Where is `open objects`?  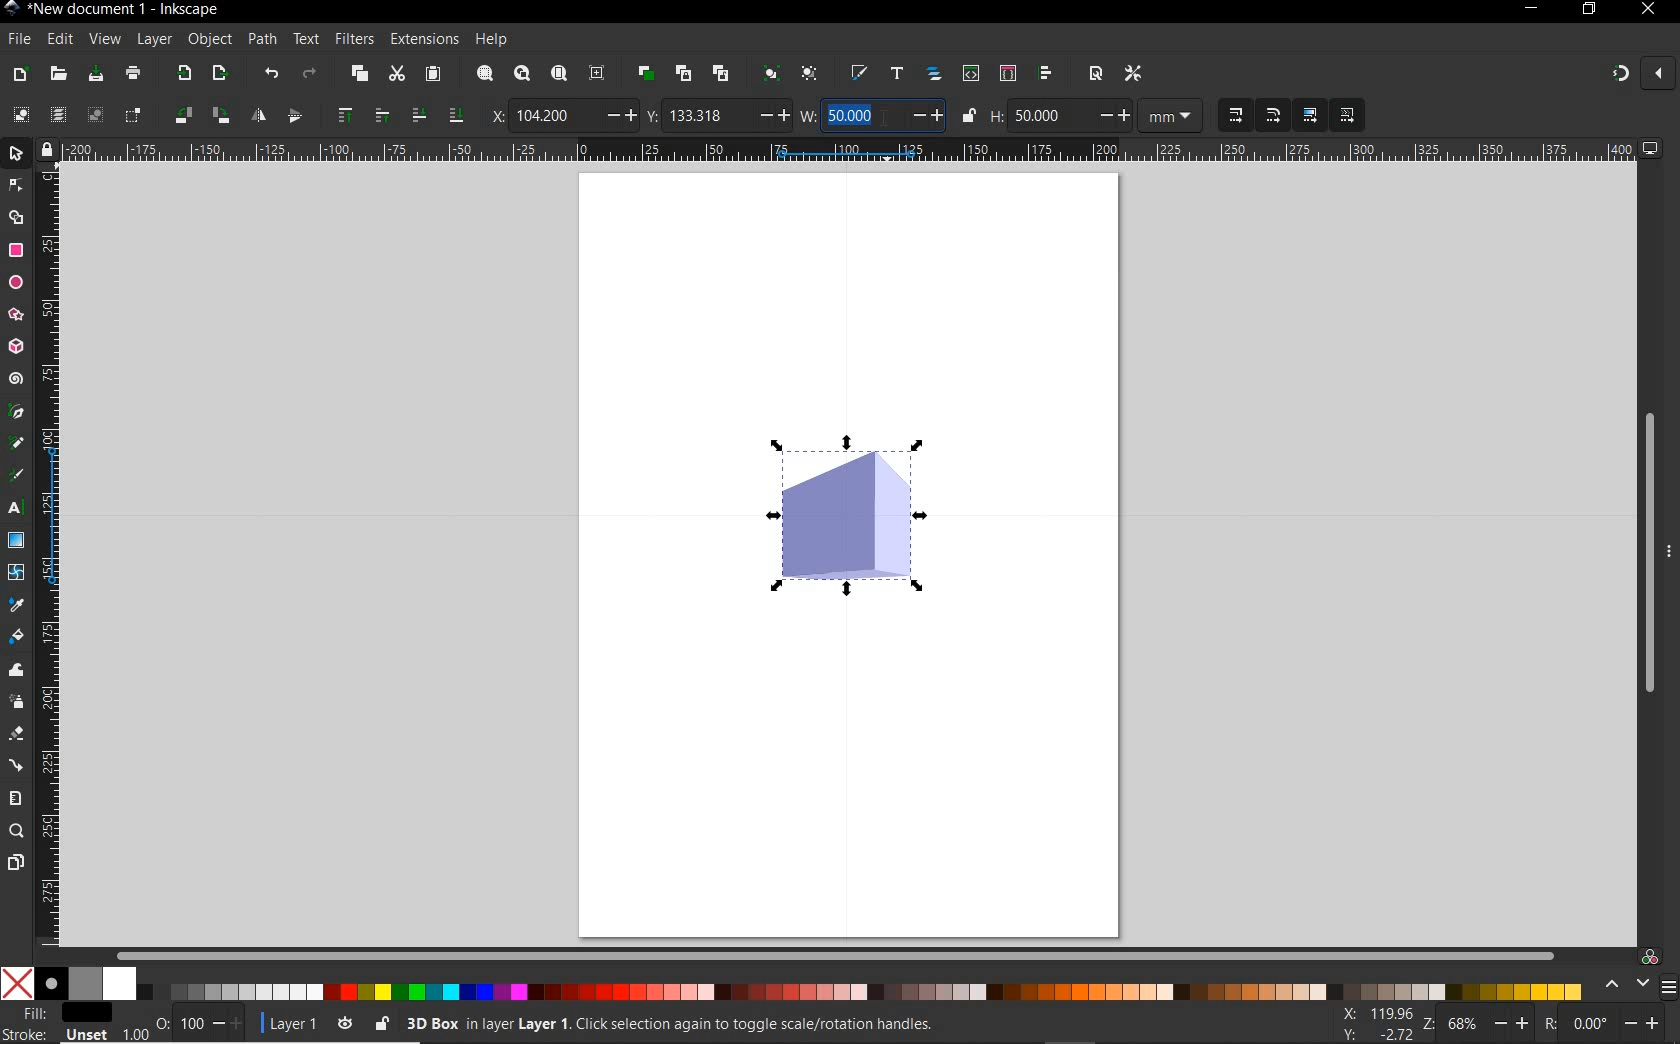
open objects is located at coordinates (935, 72).